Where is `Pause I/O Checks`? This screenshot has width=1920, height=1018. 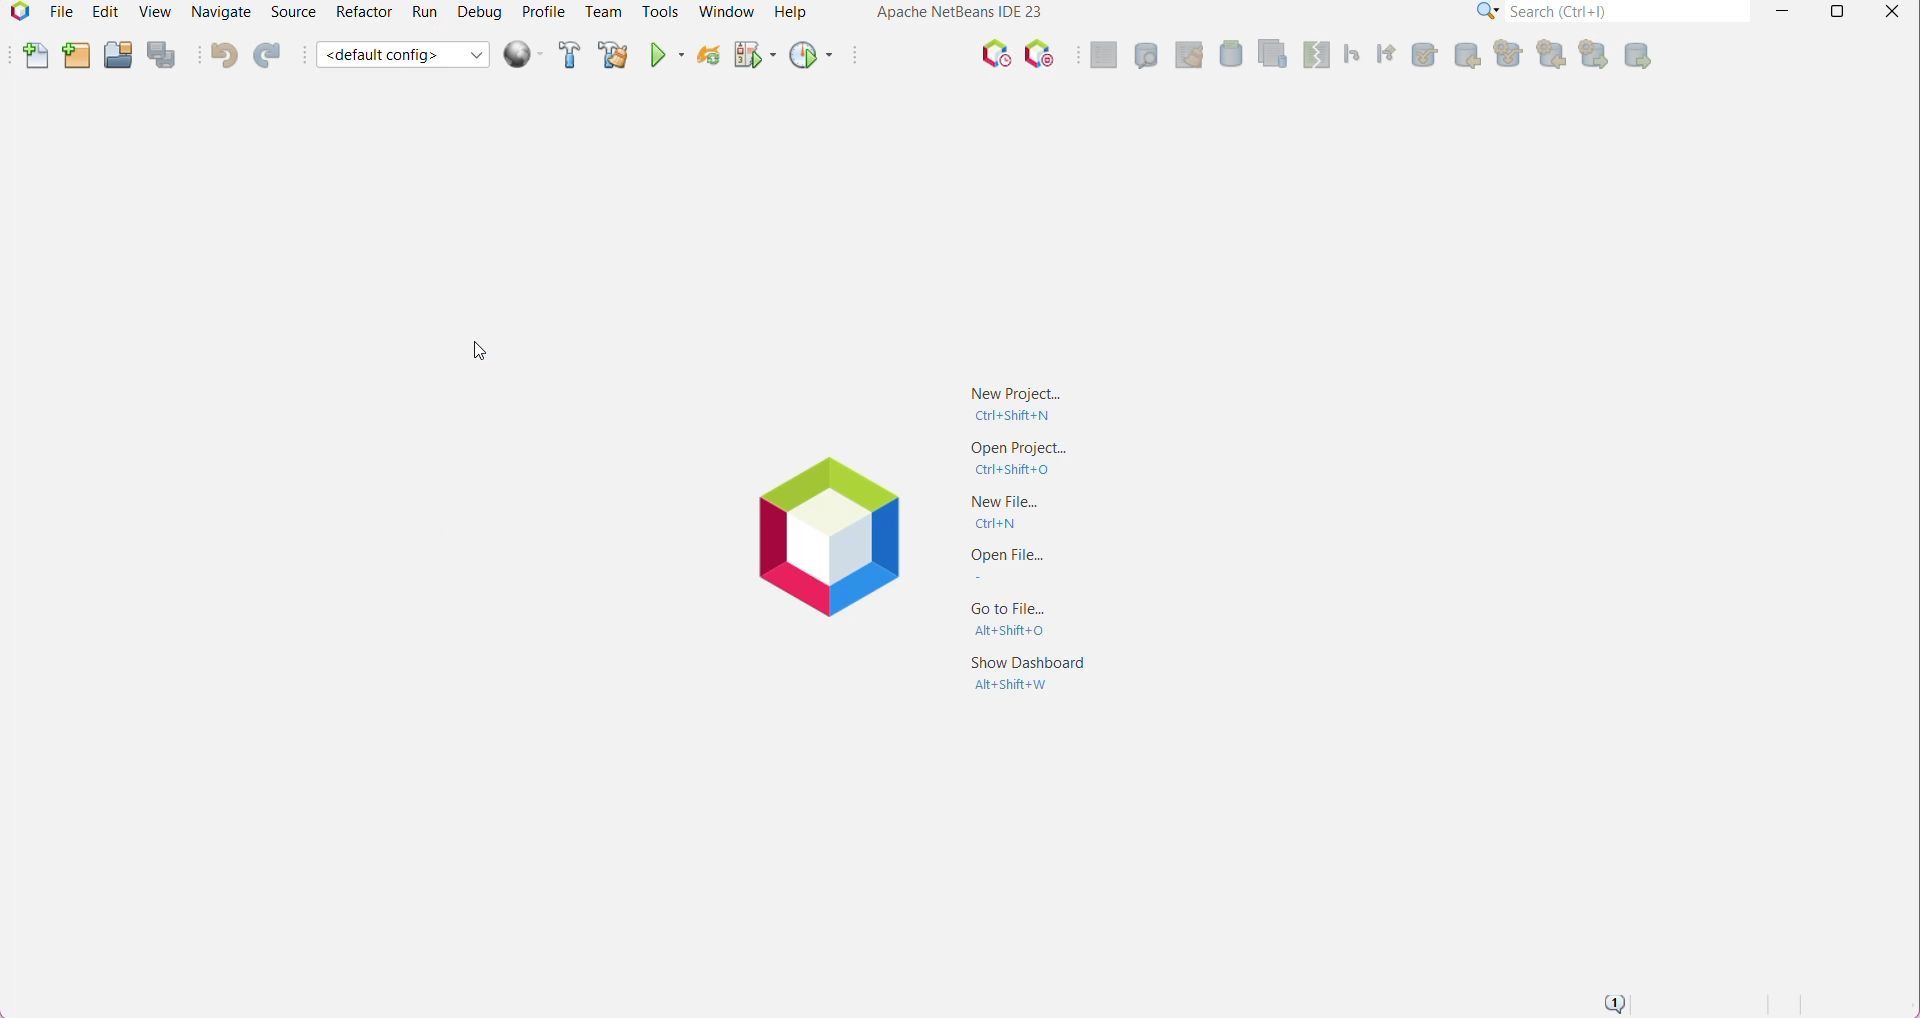 Pause I/O Checks is located at coordinates (1038, 55).